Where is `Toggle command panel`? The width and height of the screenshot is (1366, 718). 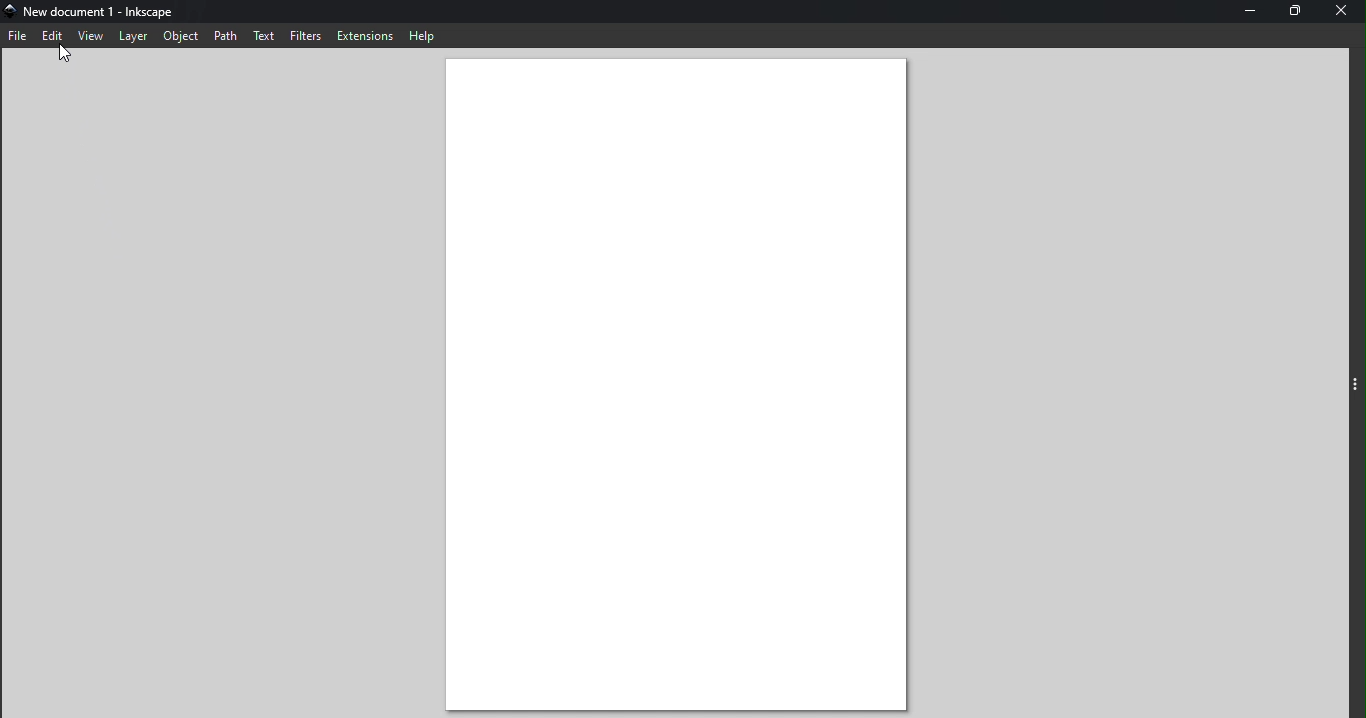 Toggle command panel is located at coordinates (1355, 383).